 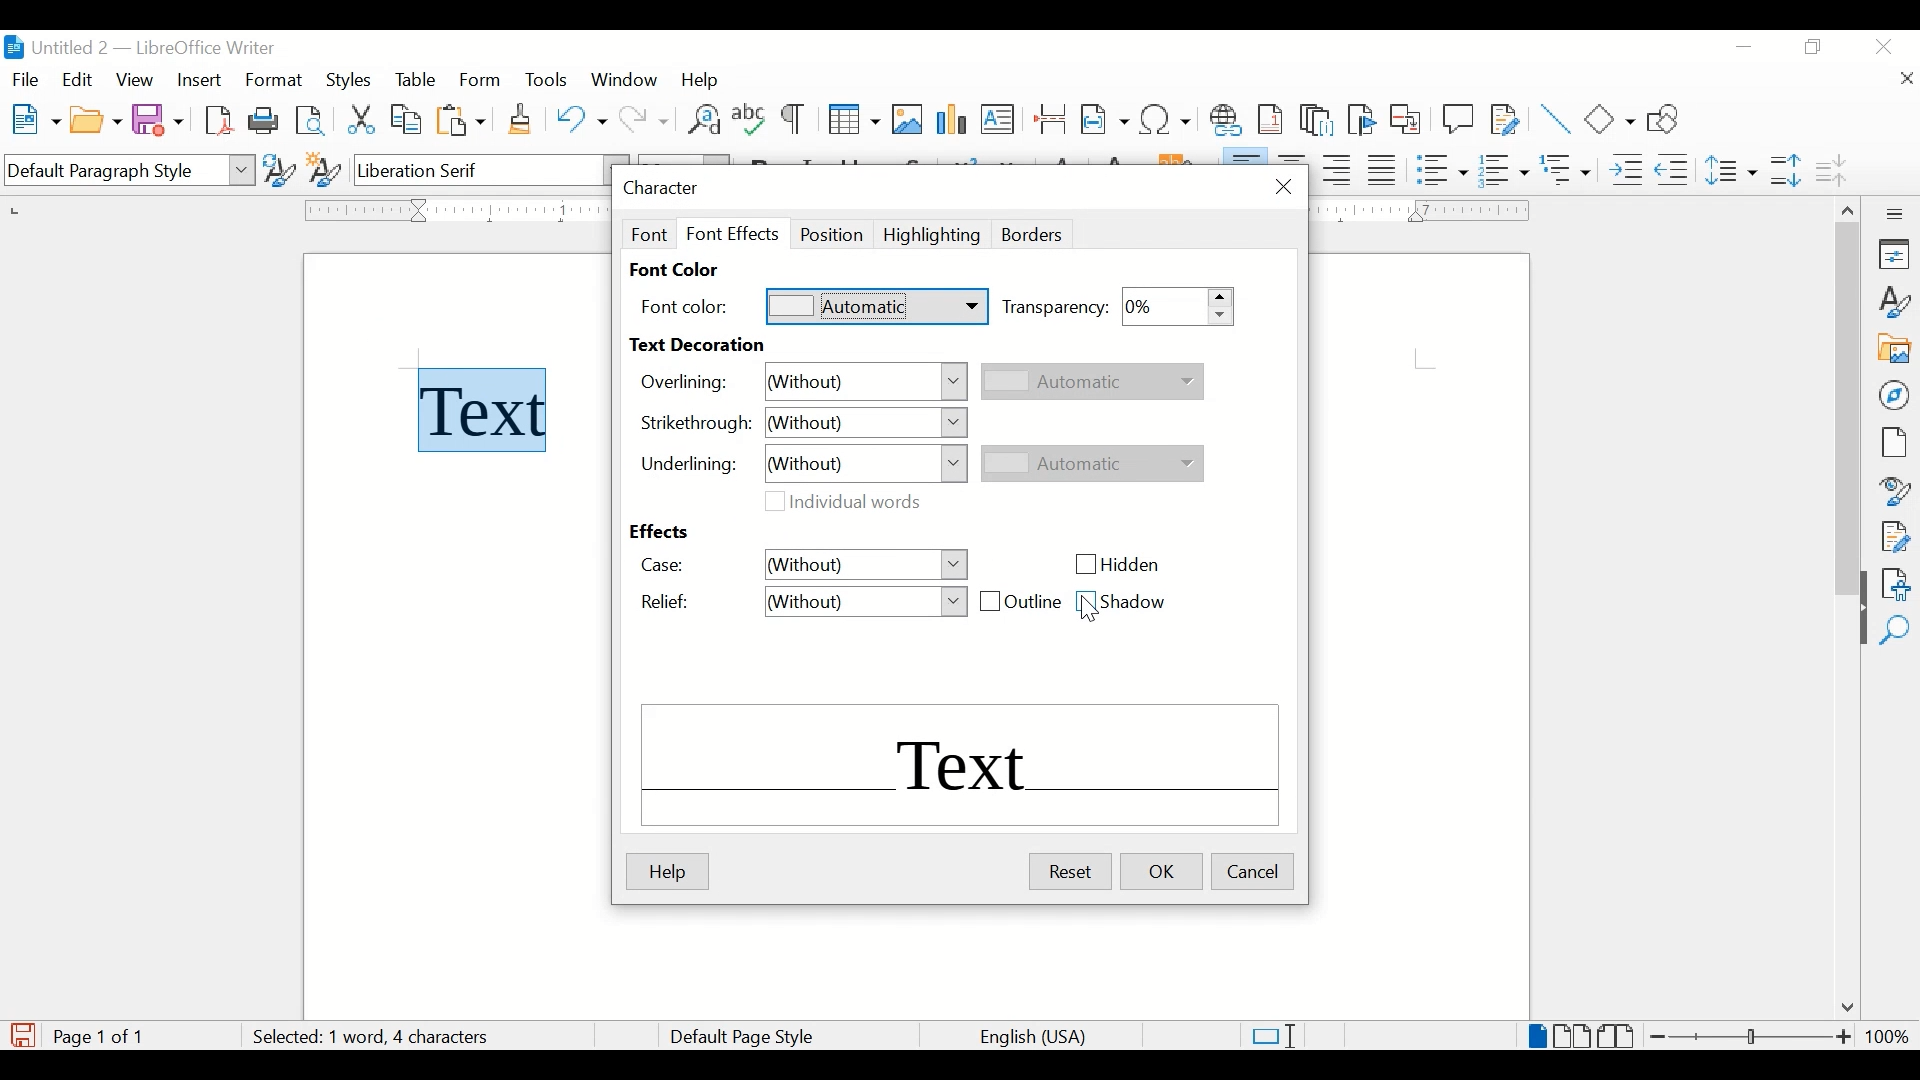 What do you see at coordinates (1035, 1038) in the screenshot?
I see `language` at bounding box center [1035, 1038].